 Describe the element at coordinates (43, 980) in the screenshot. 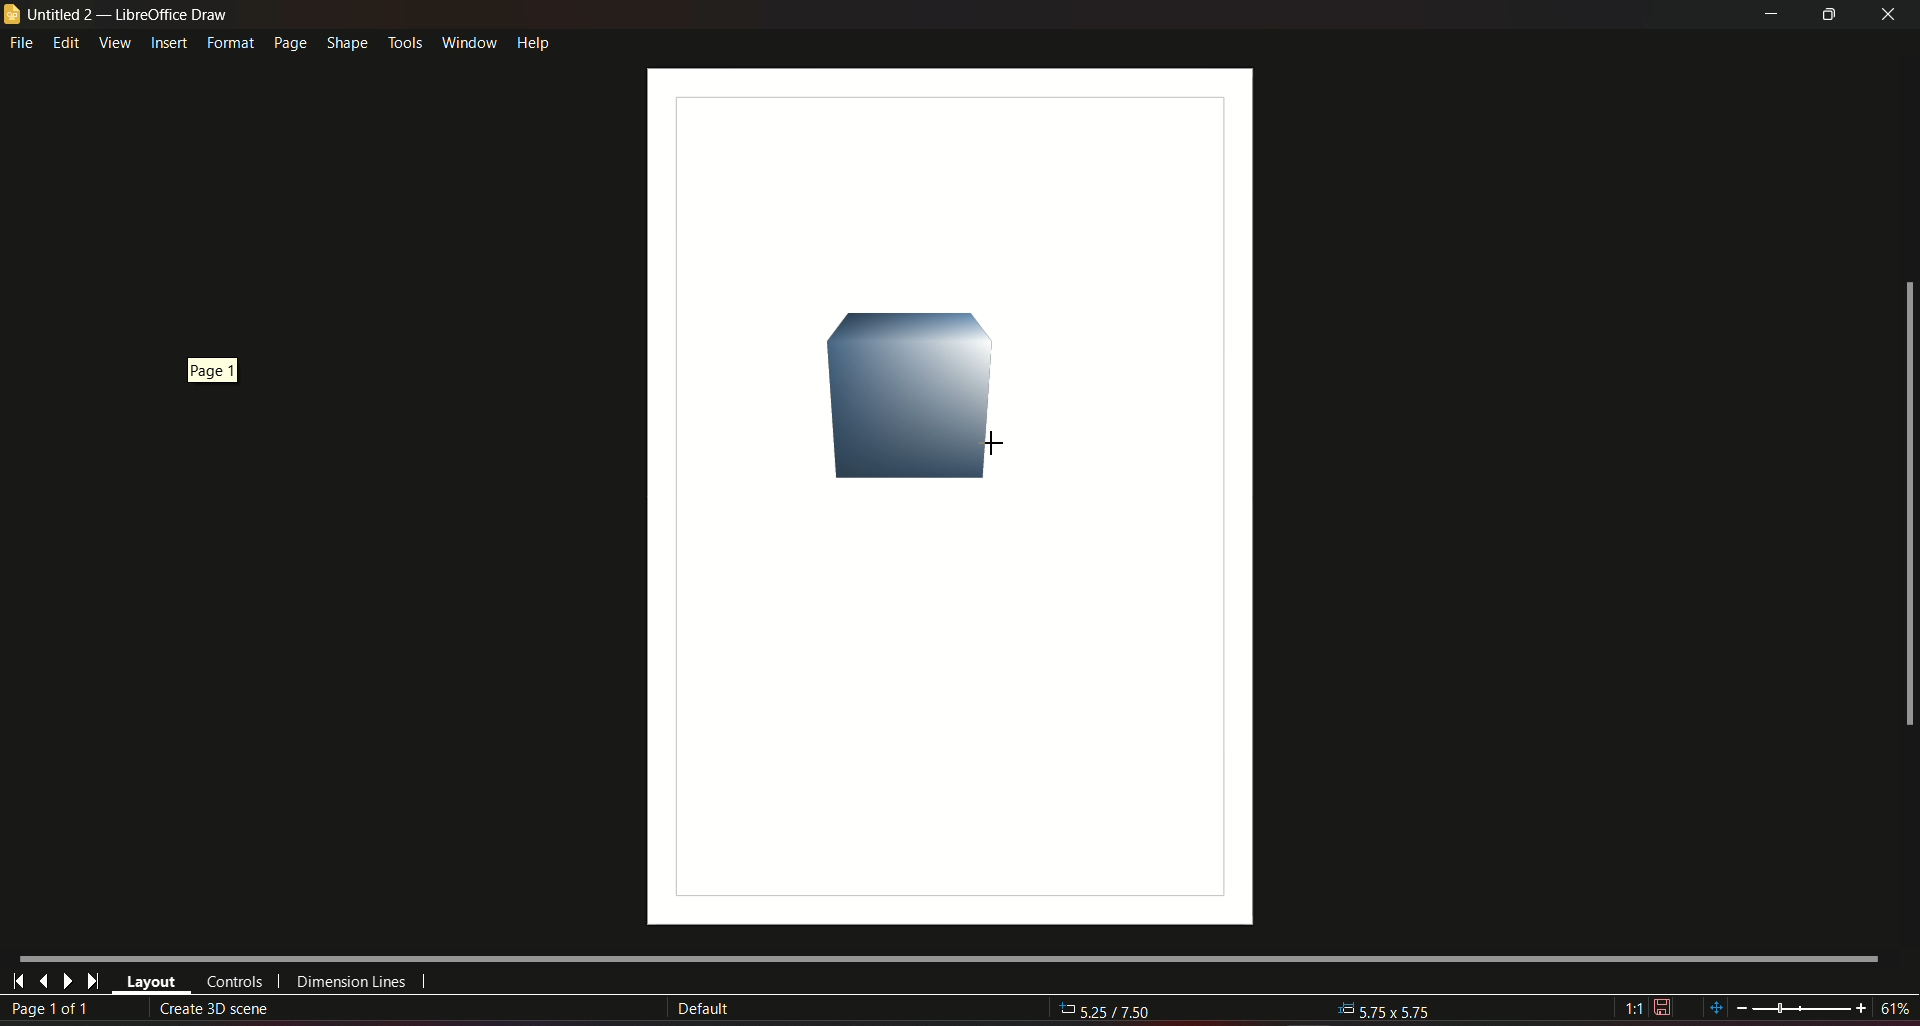

I see `last page` at that location.